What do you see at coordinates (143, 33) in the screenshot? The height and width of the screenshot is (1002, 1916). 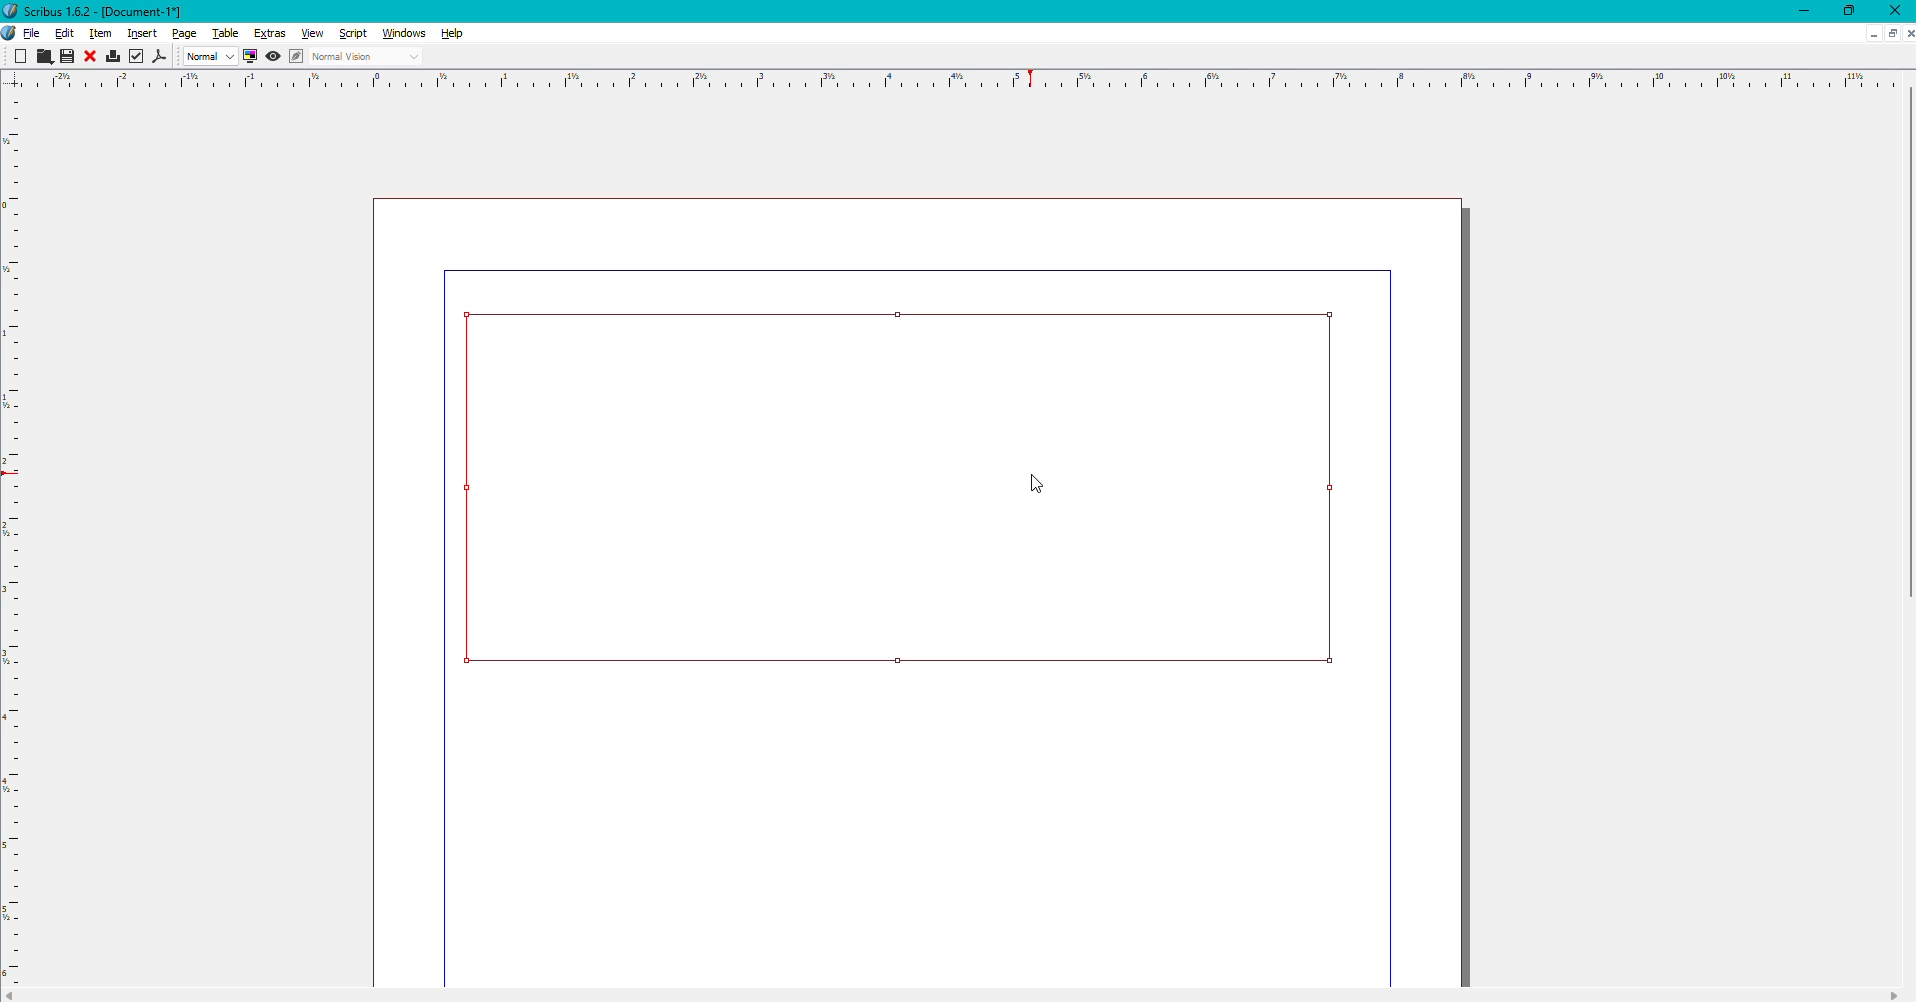 I see `Insert` at bounding box center [143, 33].